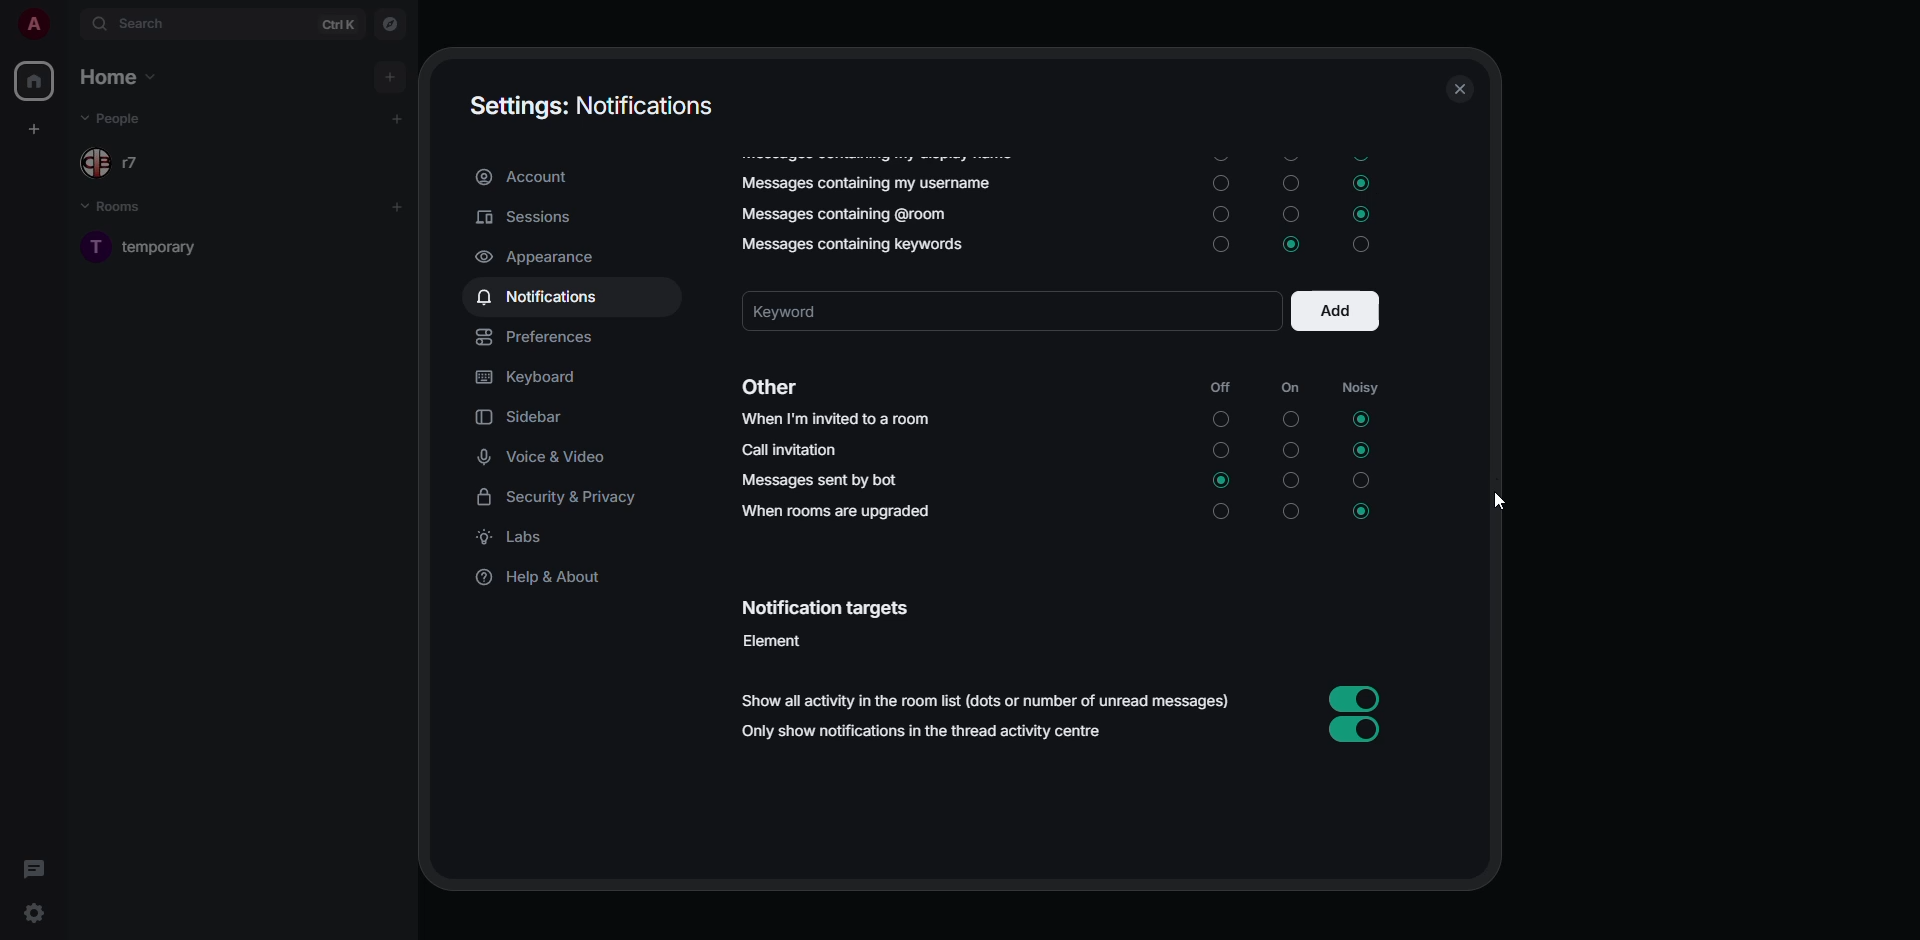 The width and height of the screenshot is (1920, 940). Describe the element at coordinates (540, 336) in the screenshot. I see `preferences` at that location.